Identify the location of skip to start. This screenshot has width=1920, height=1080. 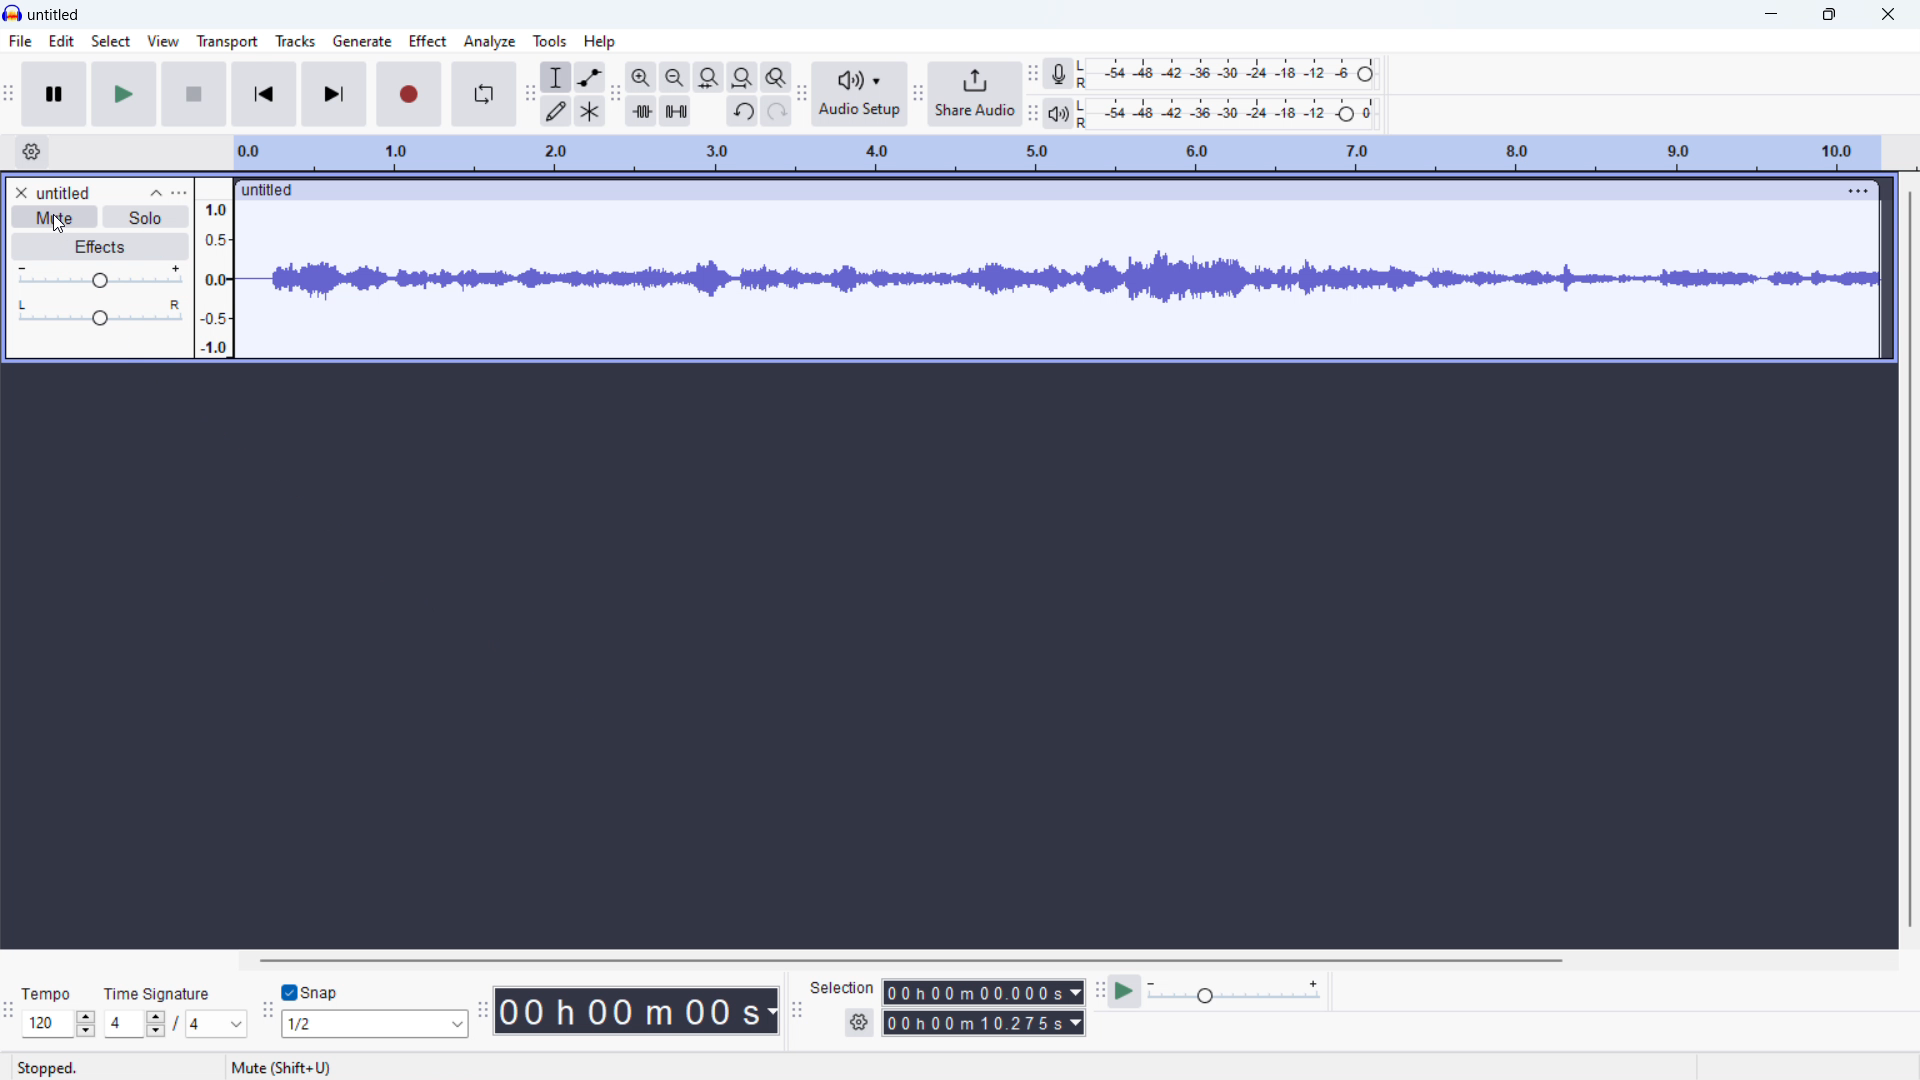
(264, 94).